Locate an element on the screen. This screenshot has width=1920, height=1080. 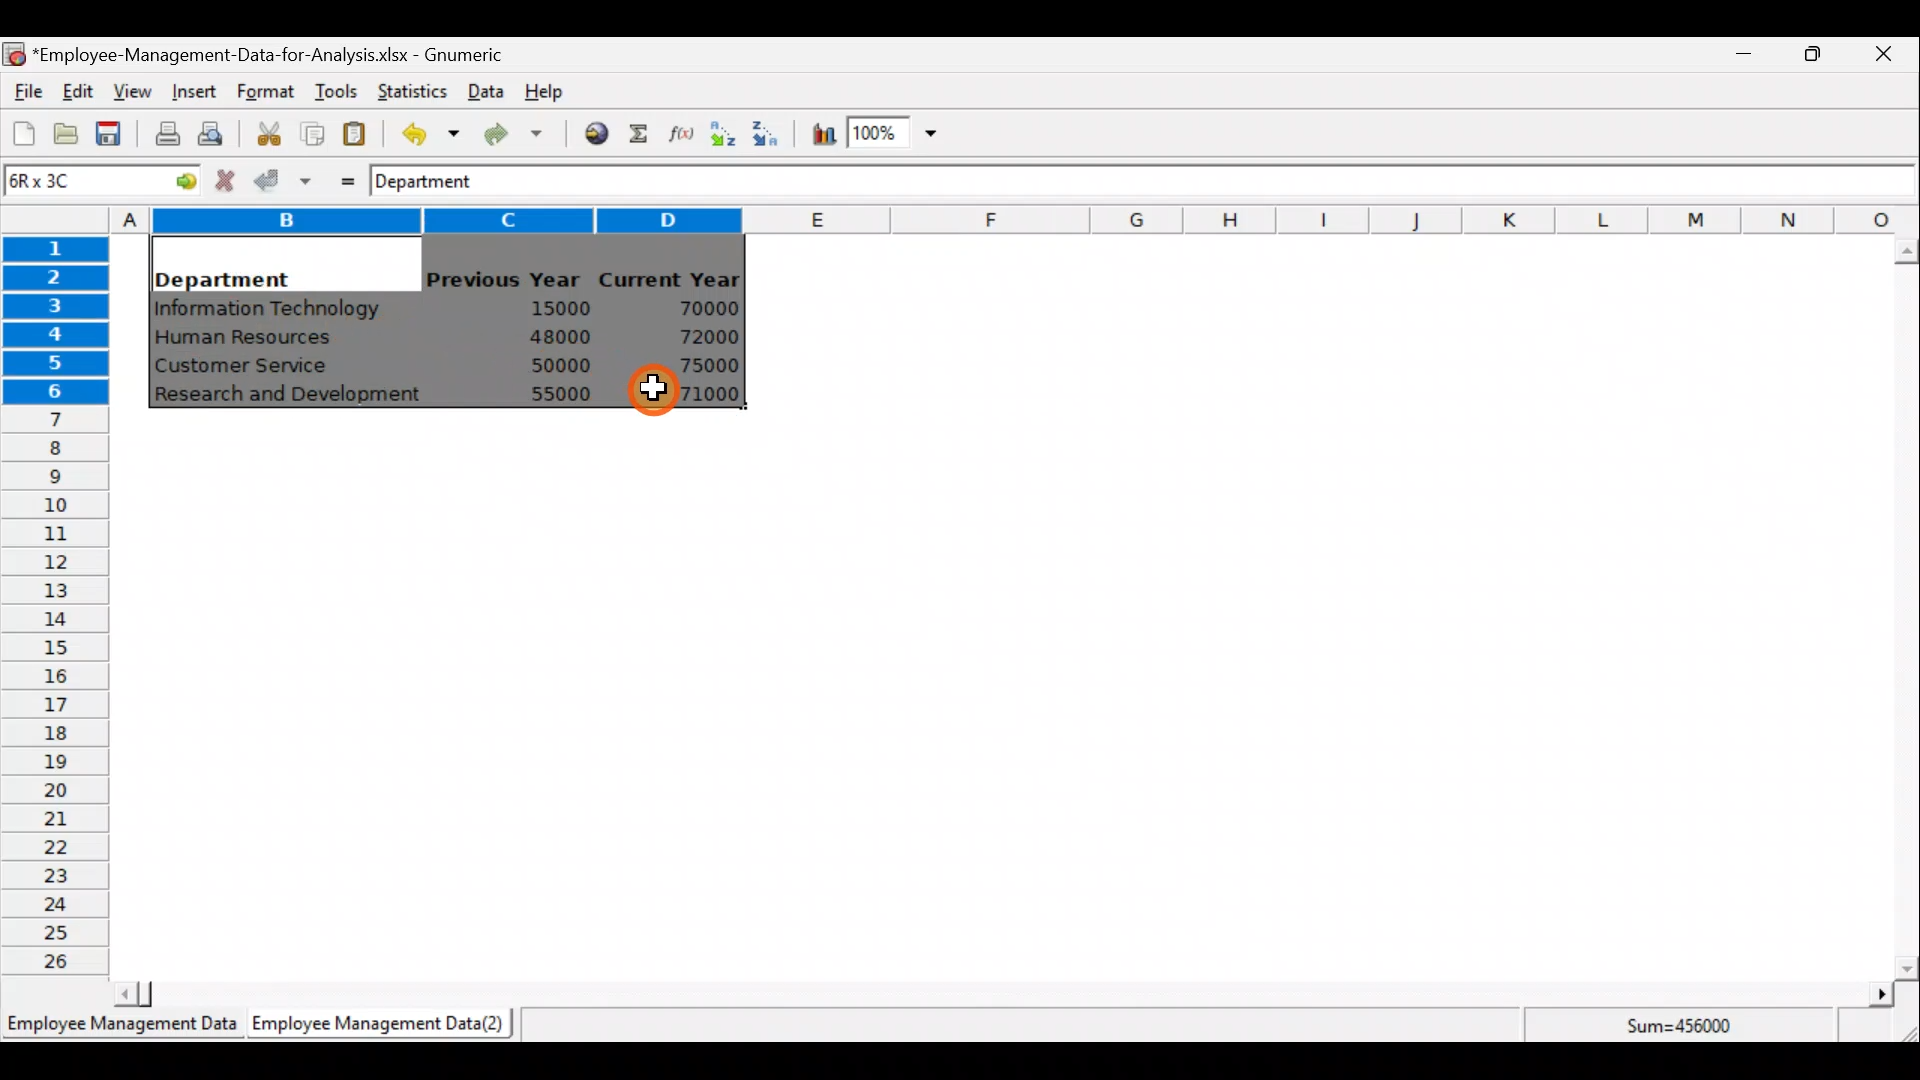
Statistics is located at coordinates (408, 89).